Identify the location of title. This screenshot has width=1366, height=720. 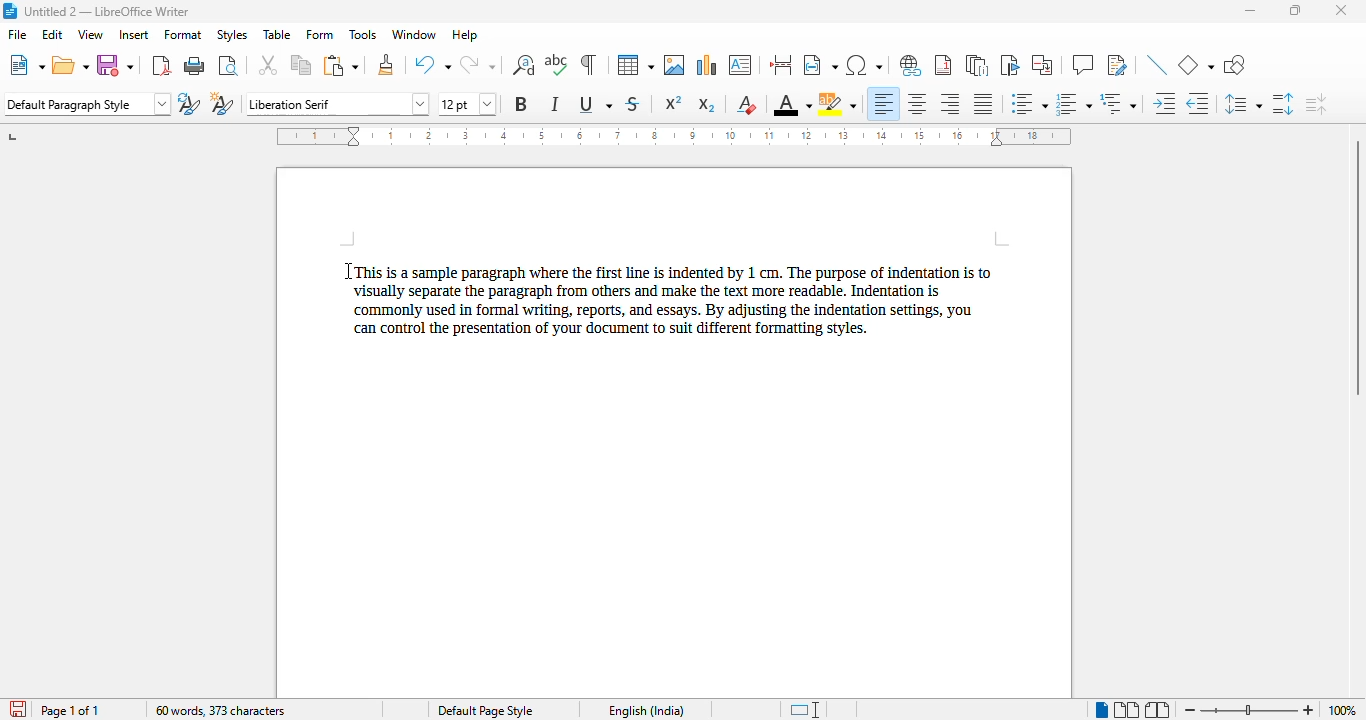
(107, 11).